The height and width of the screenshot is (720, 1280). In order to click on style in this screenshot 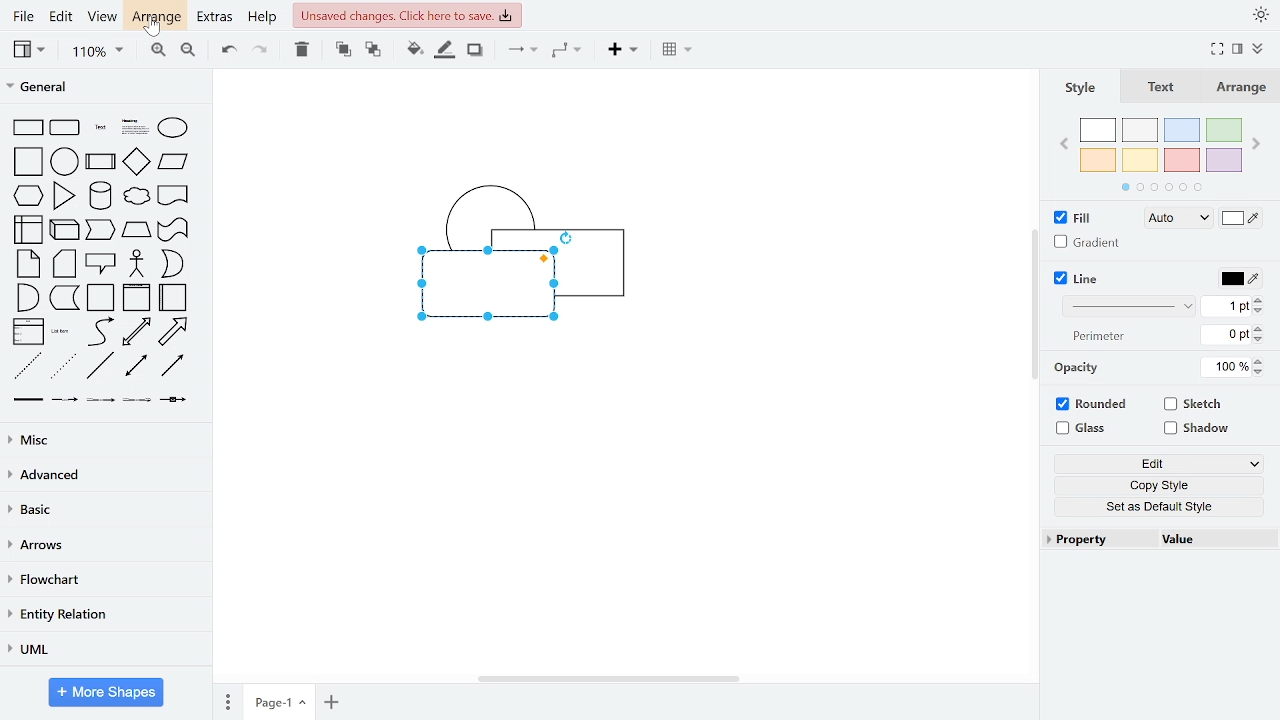, I will do `click(1083, 89)`.